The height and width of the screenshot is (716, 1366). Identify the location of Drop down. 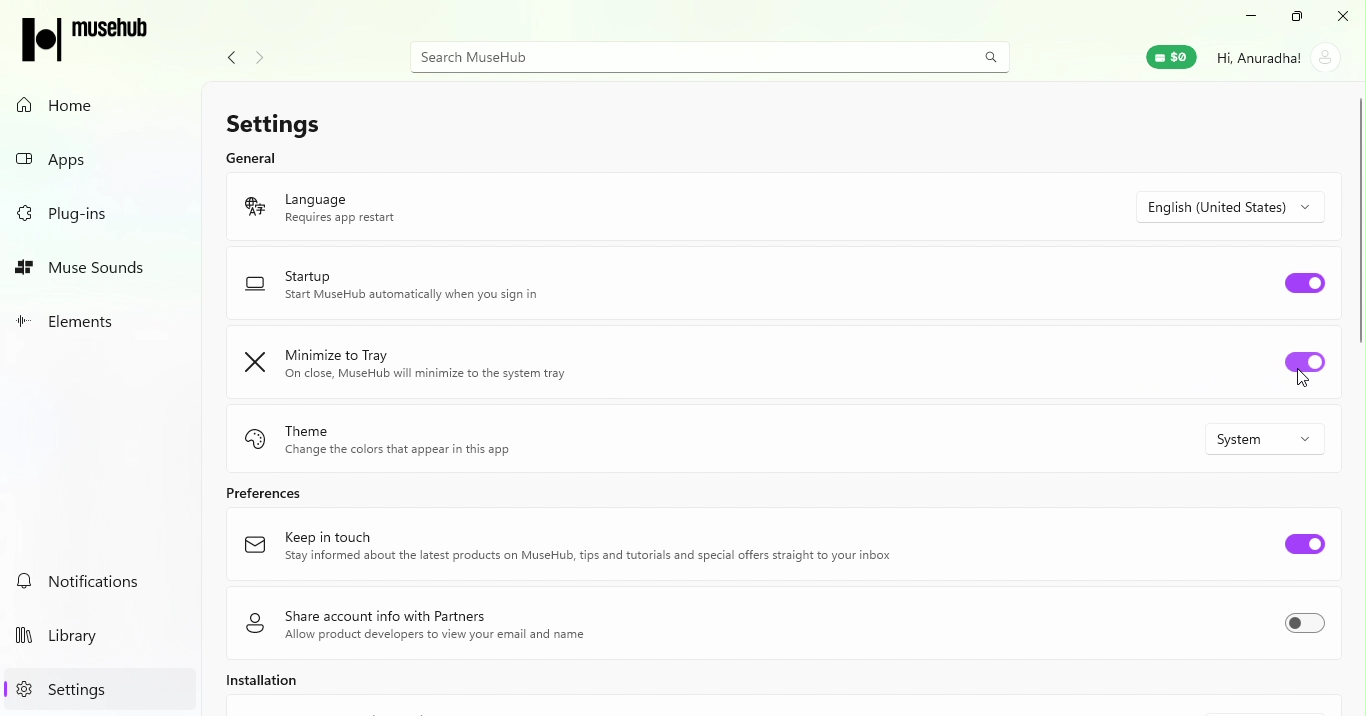
(1237, 207).